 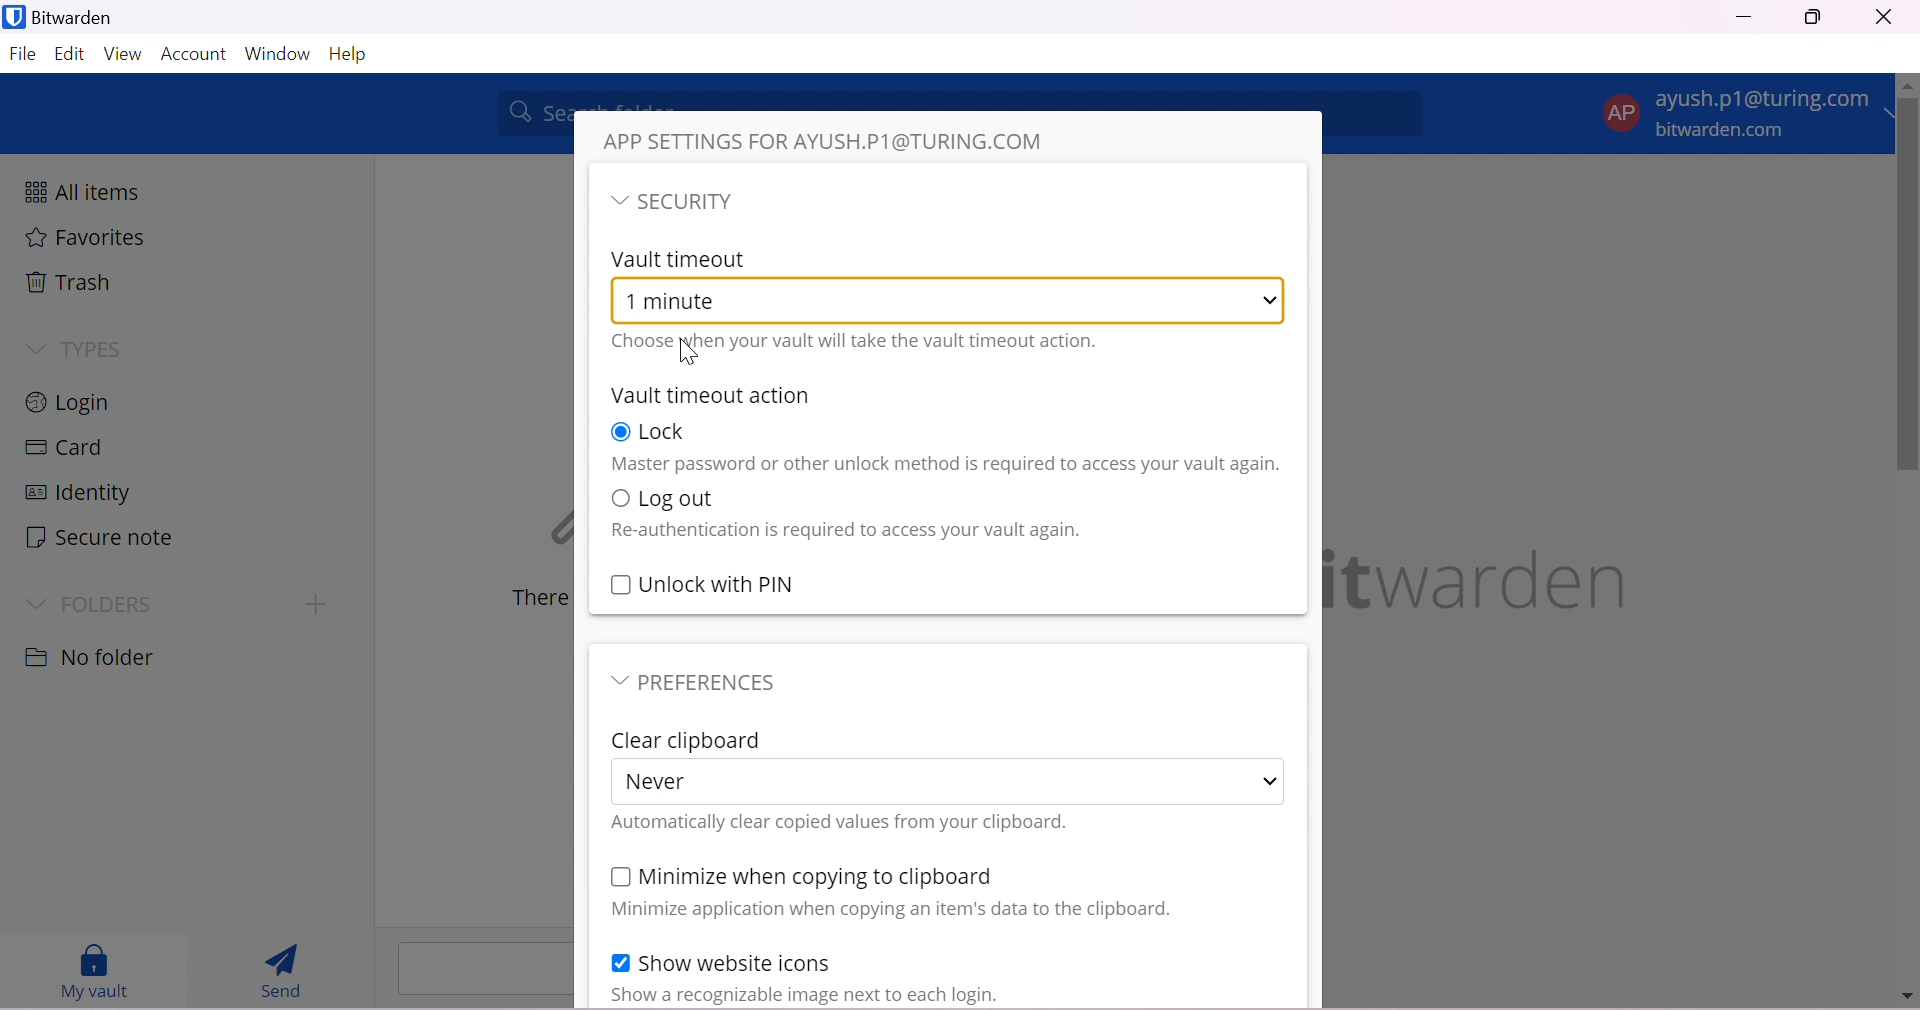 I want to click on Drop Down, so click(x=1273, y=299).